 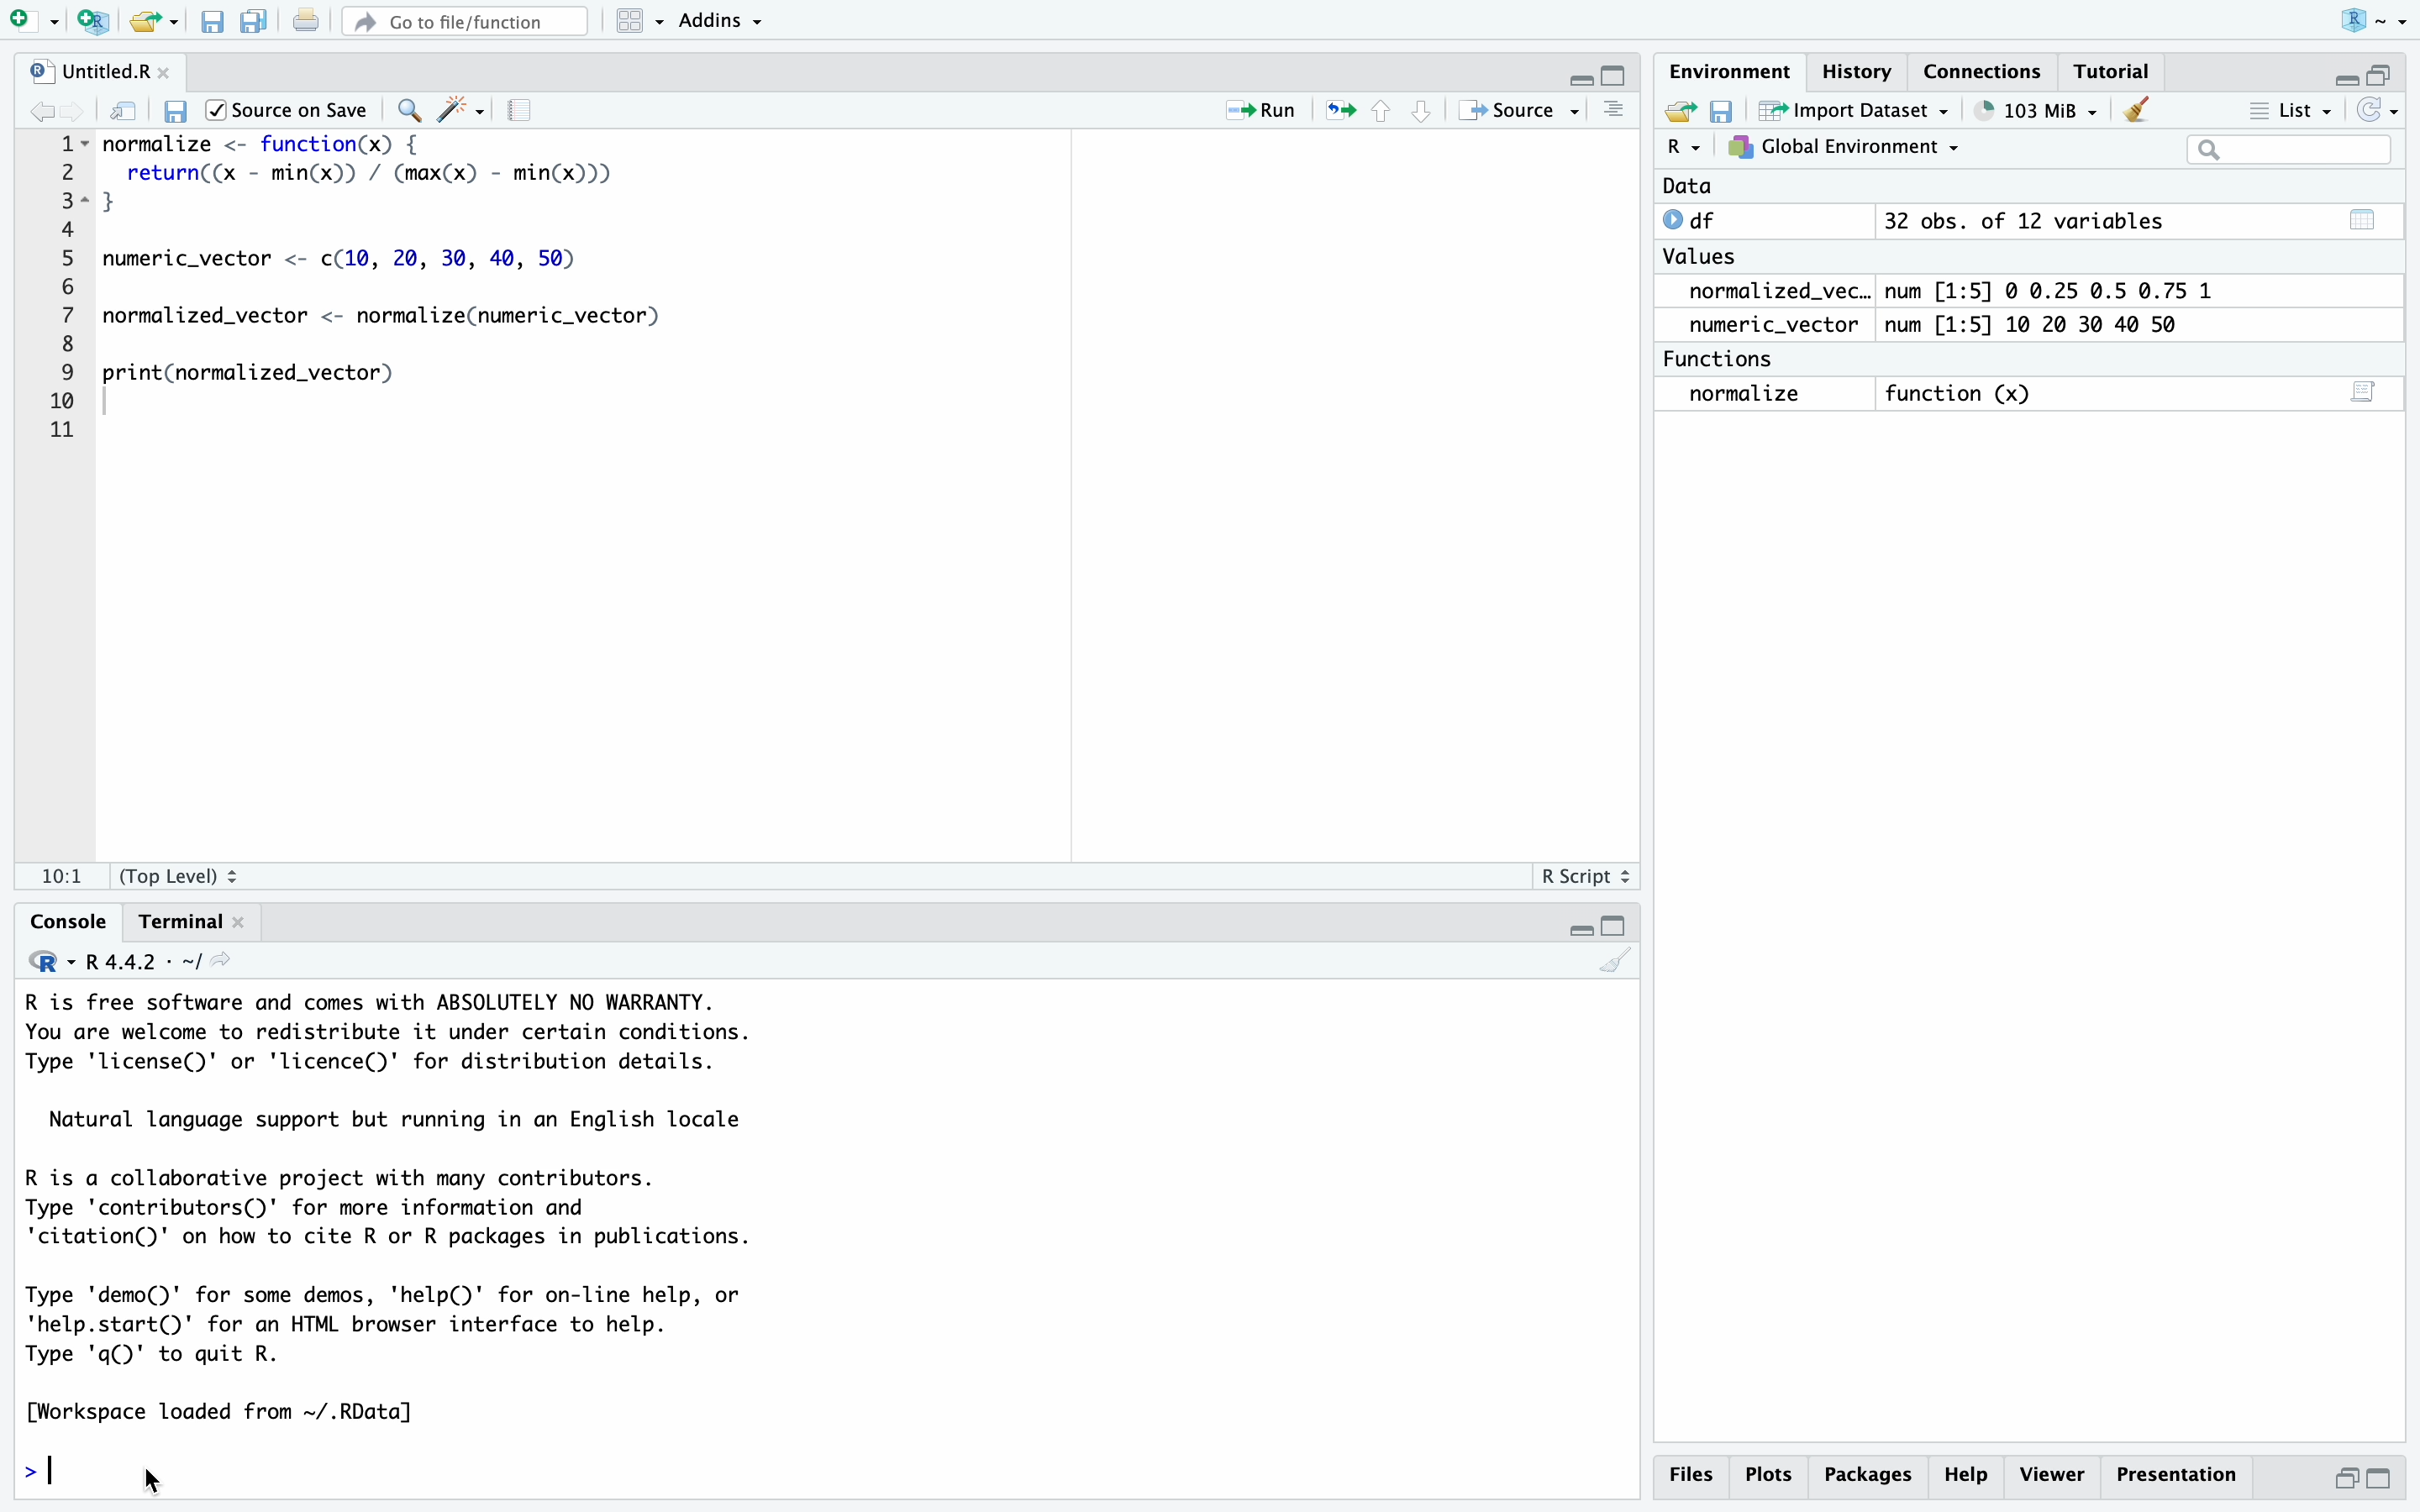 I want to click on Save current document (Ctrl + S), so click(x=178, y=106).